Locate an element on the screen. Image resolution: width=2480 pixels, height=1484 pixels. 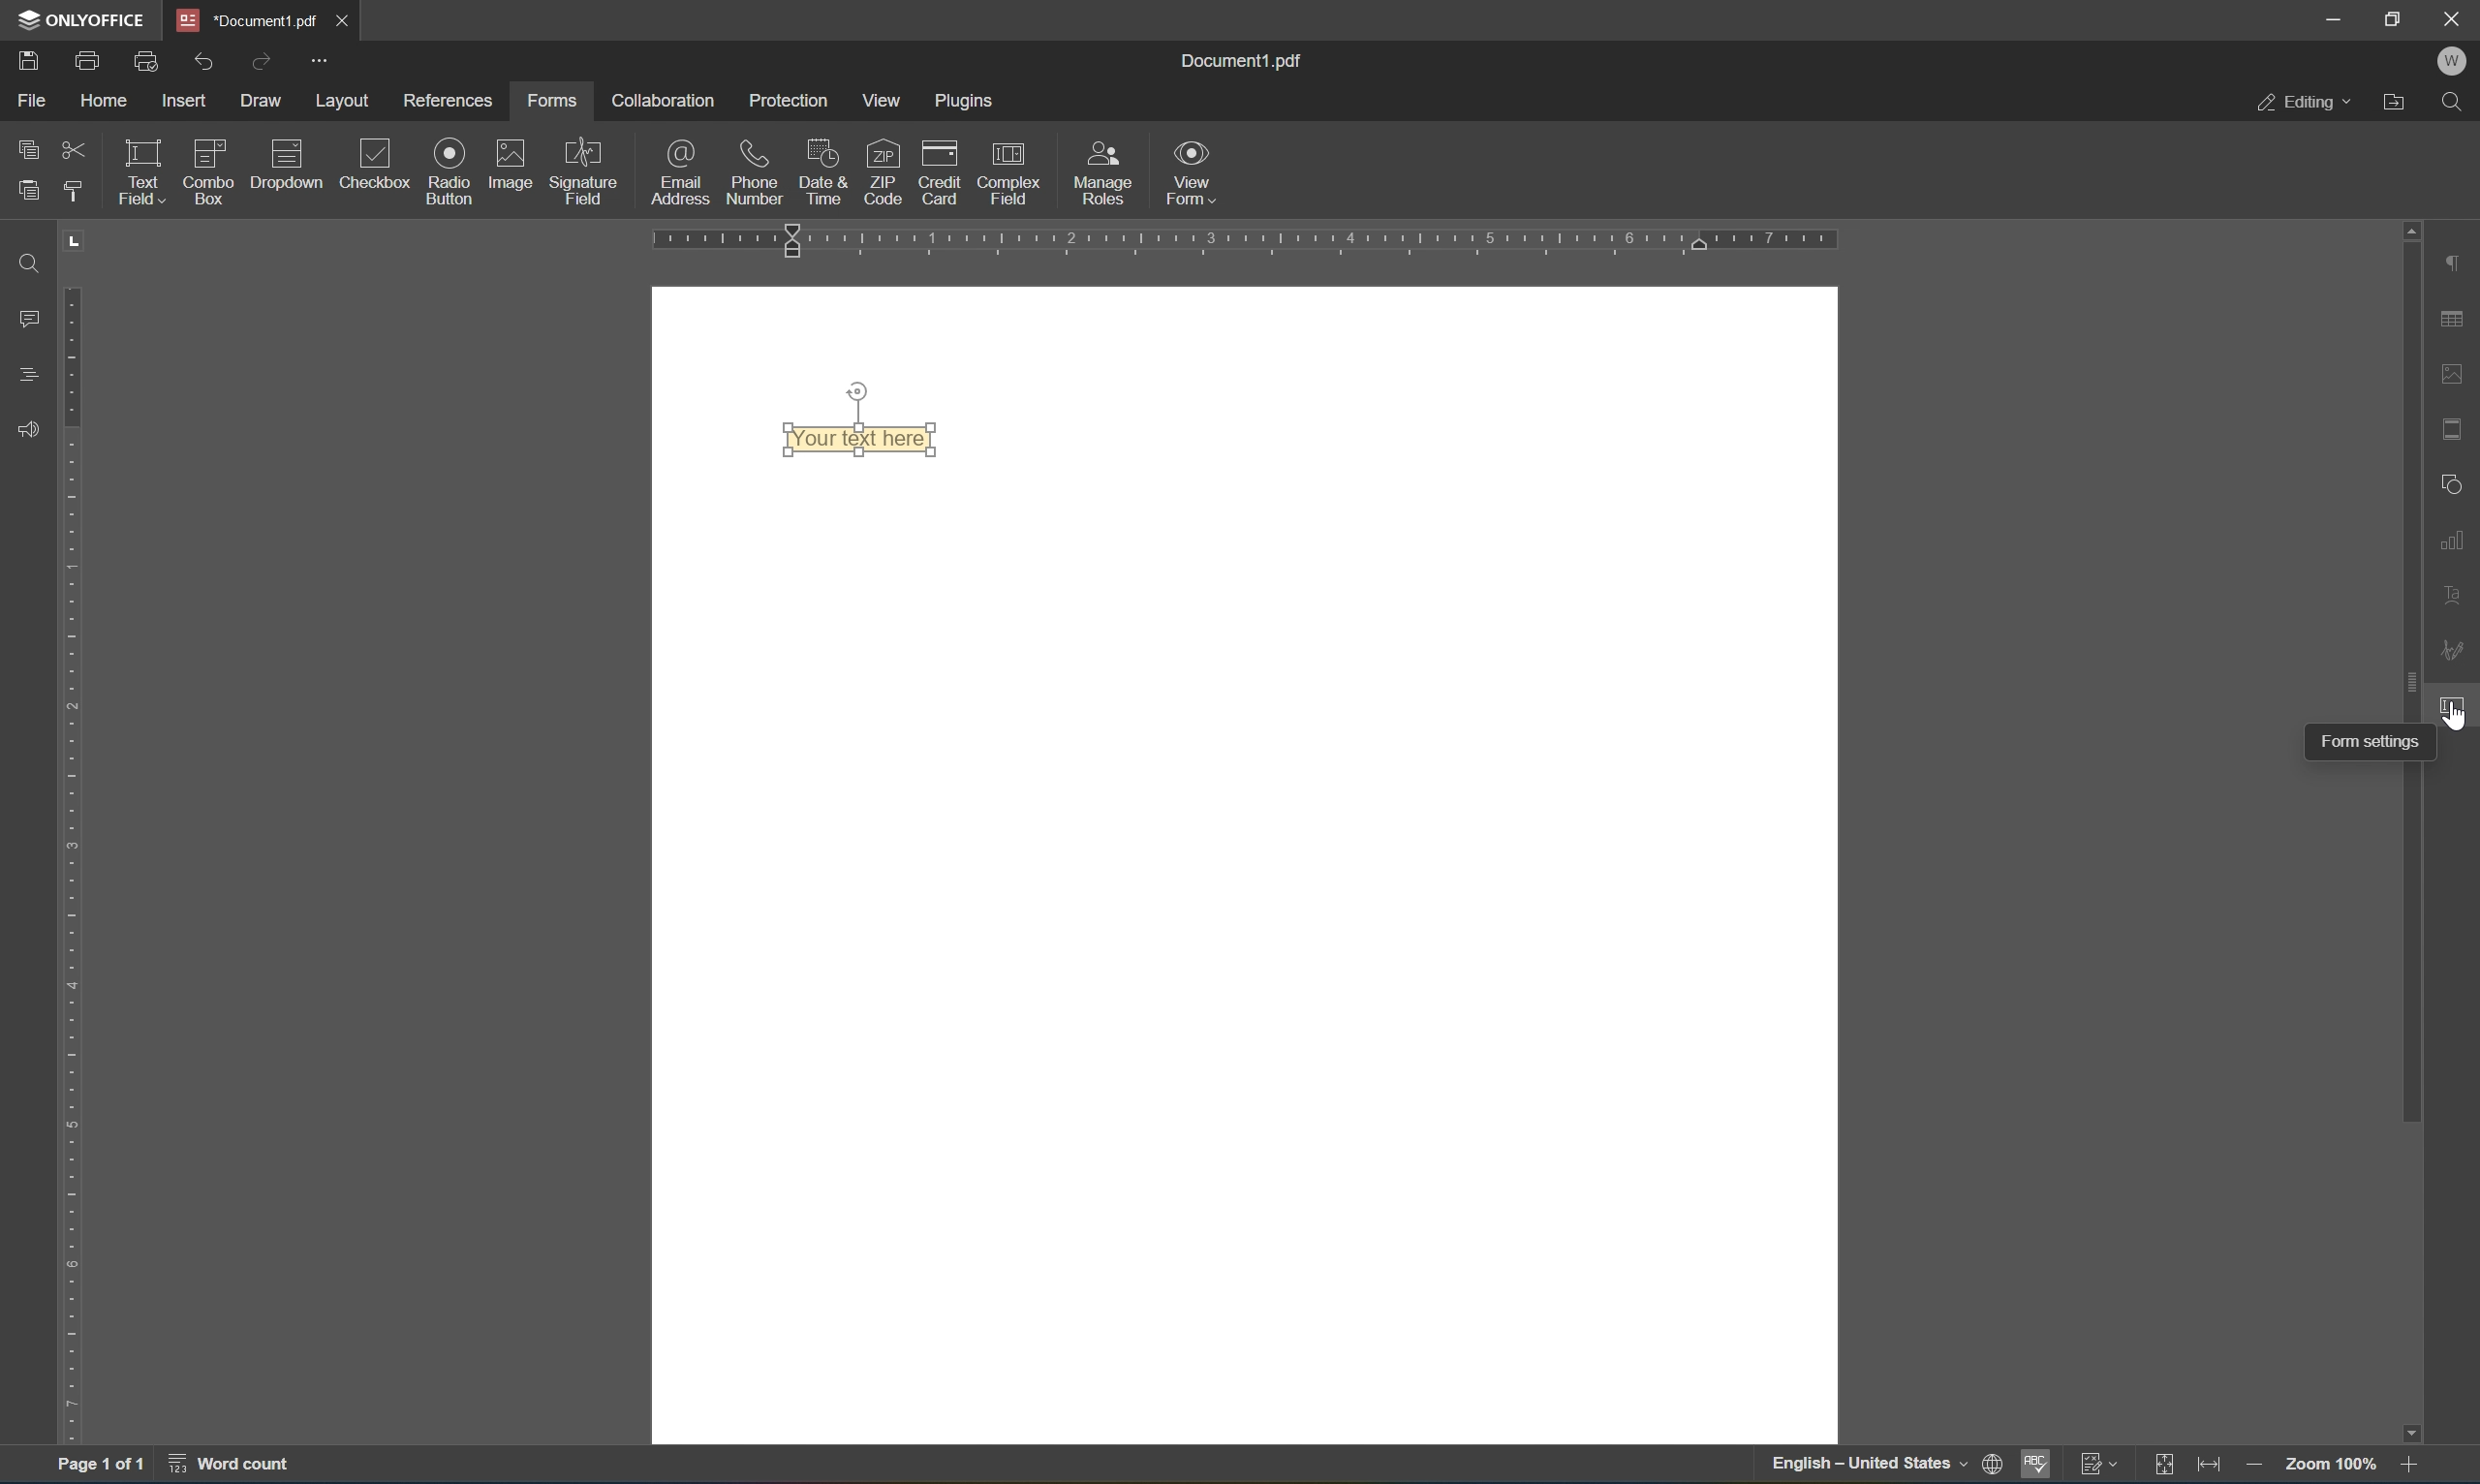
email address is located at coordinates (682, 171).